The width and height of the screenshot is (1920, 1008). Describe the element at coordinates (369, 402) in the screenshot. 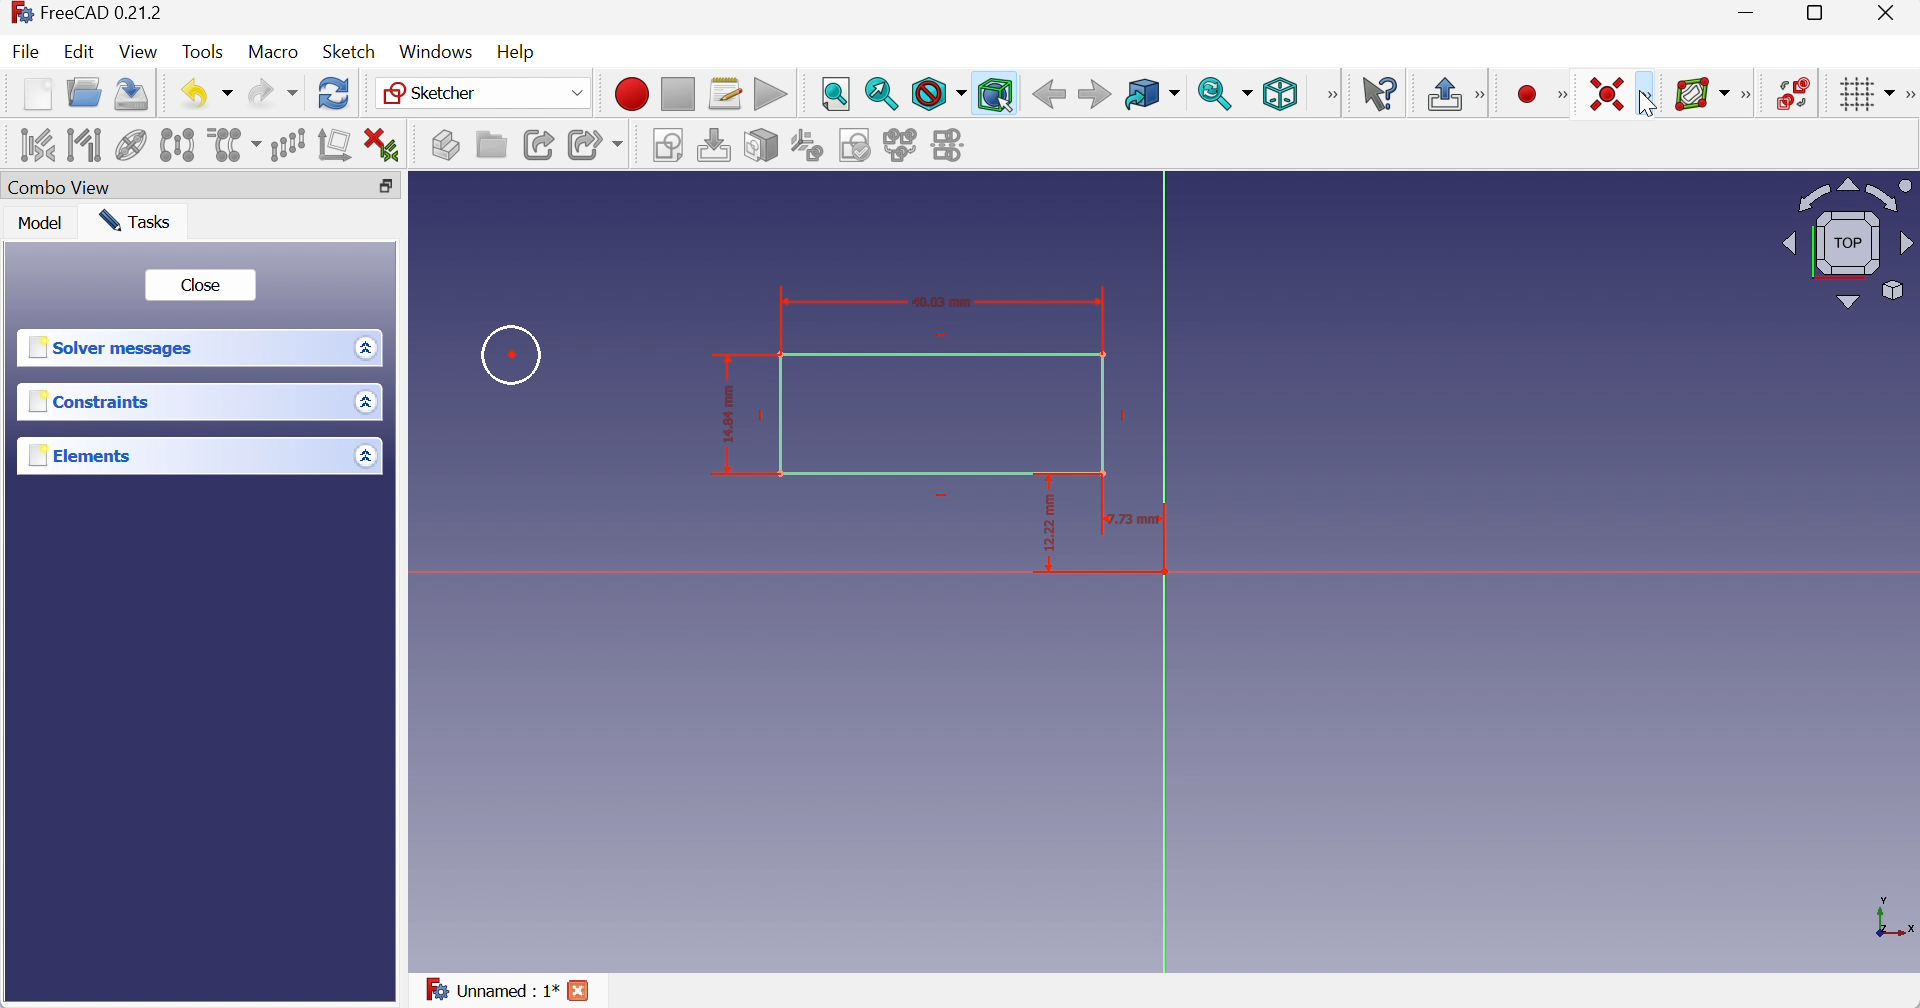

I see `Drop down` at that location.